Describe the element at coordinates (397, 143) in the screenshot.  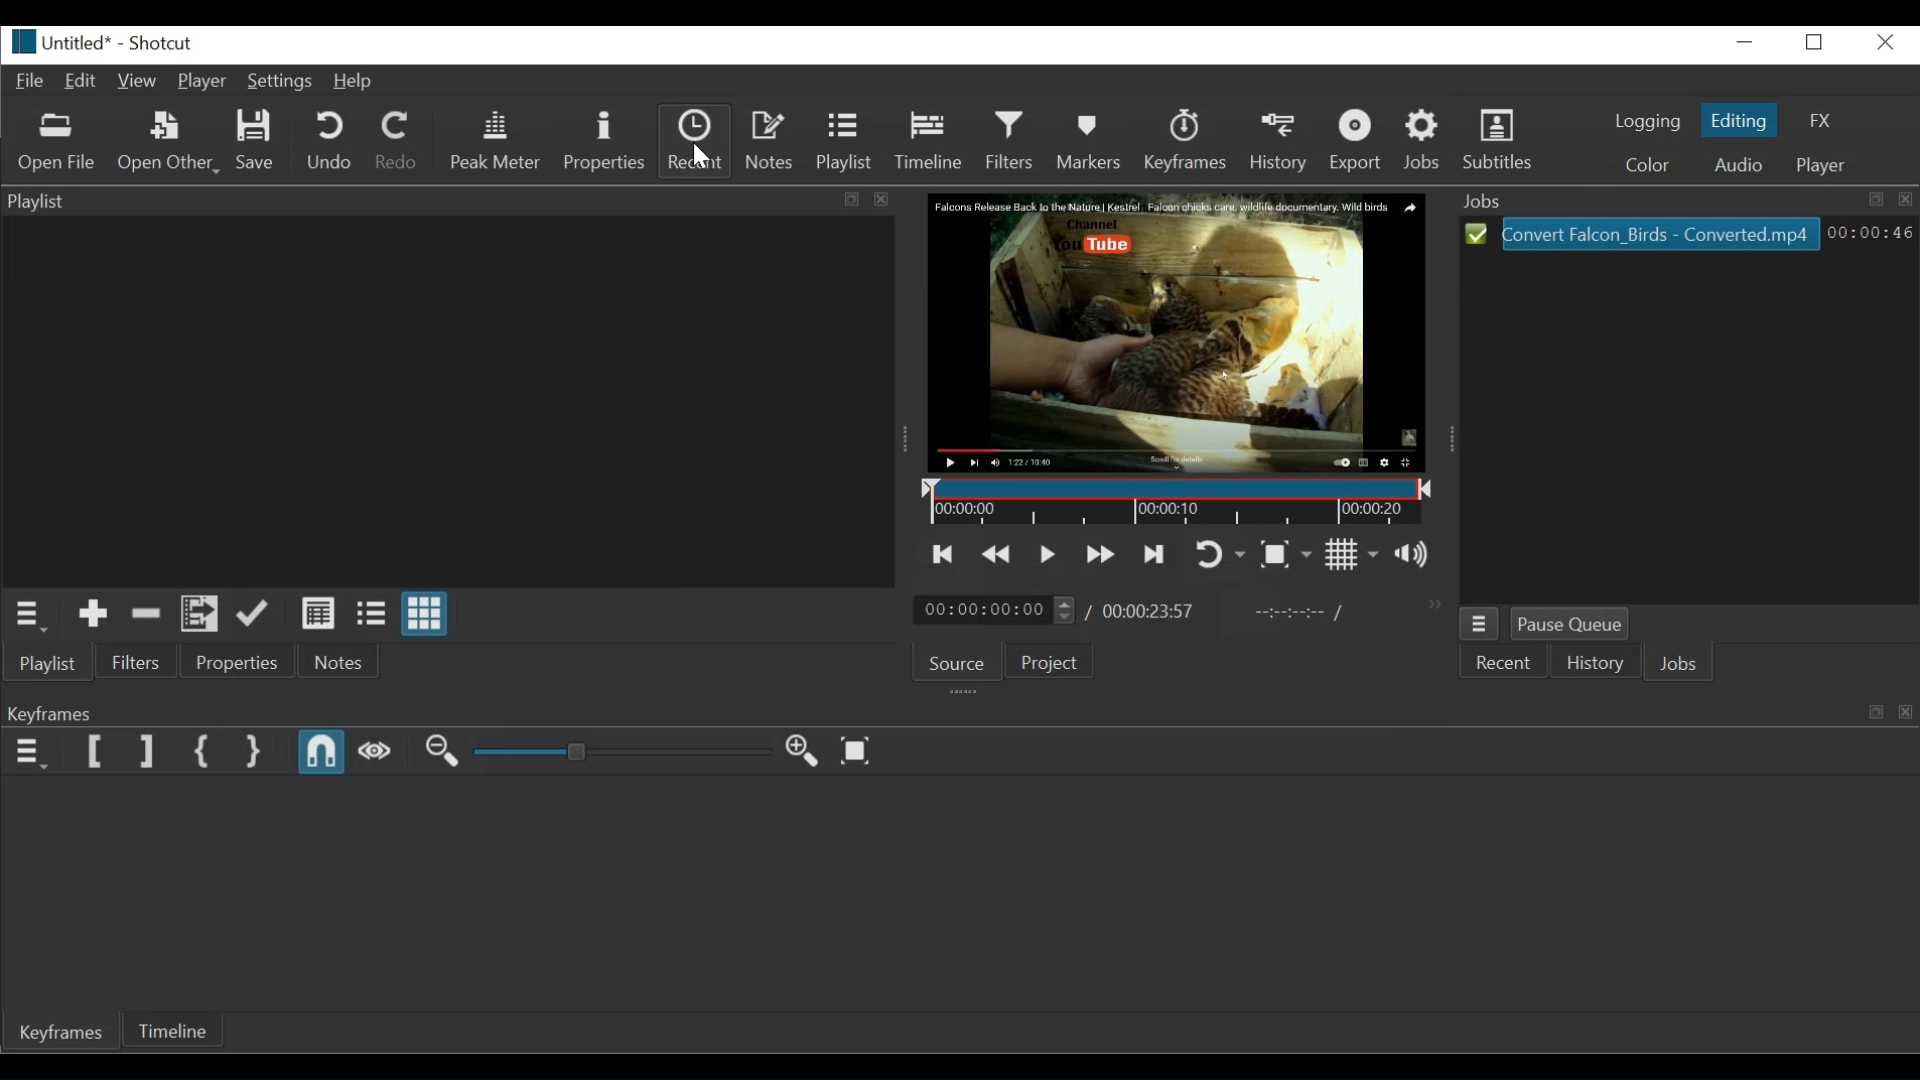
I see `Redo` at that location.